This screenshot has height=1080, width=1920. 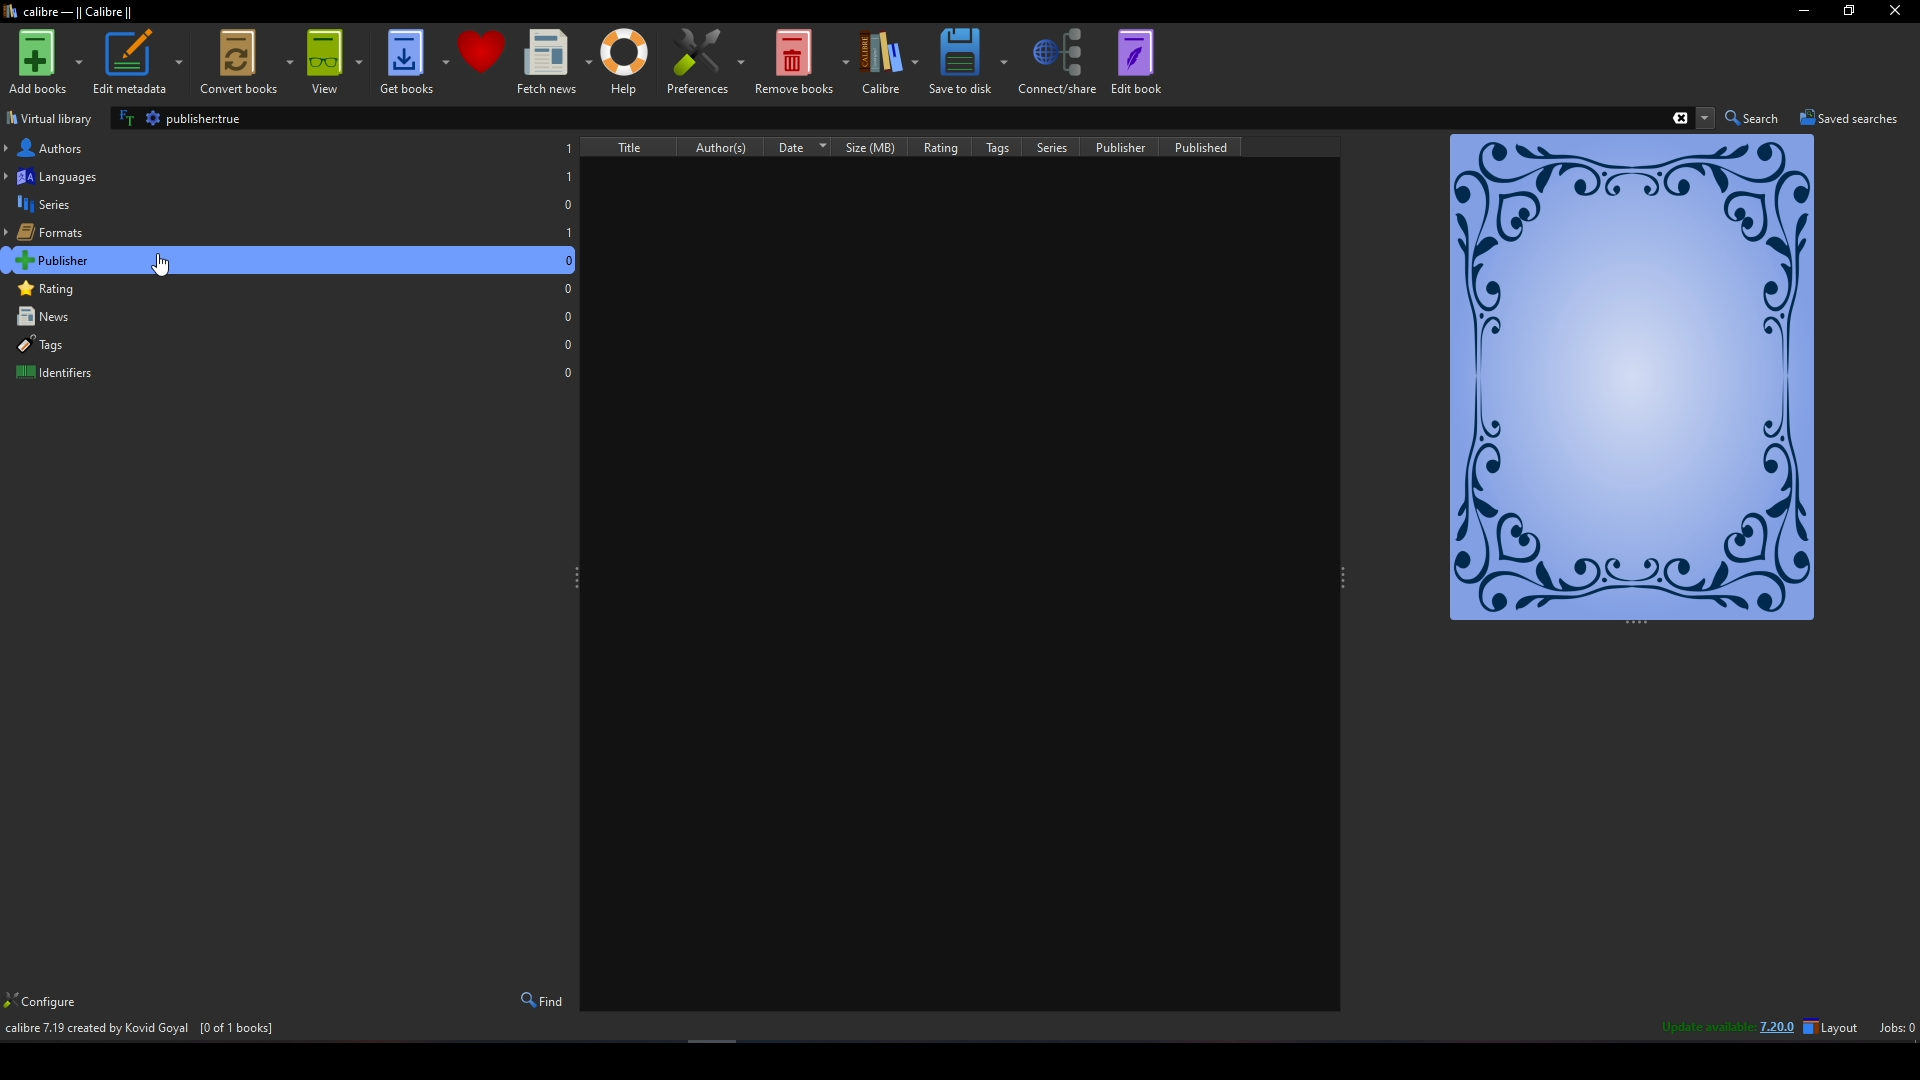 What do you see at coordinates (1636, 623) in the screenshot?
I see `Book cover slider` at bounding box center [1636, 623].